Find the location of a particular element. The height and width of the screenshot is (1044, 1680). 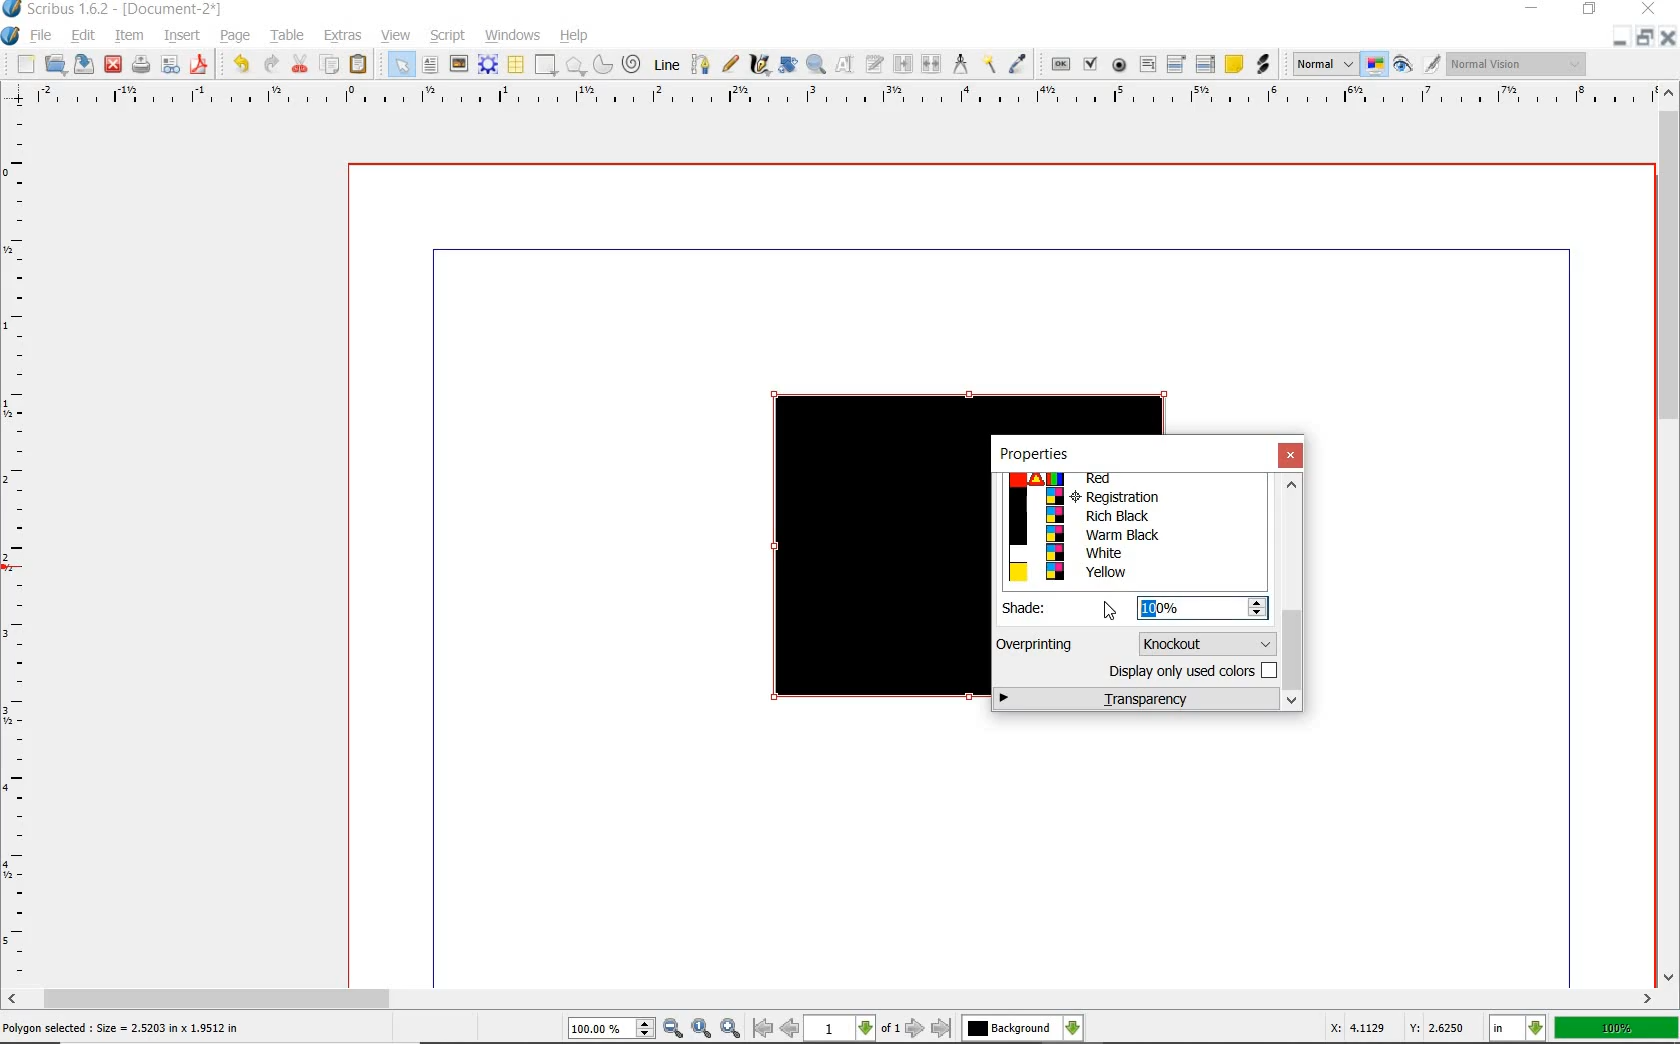

ruler is located at coordinates (21, 547).